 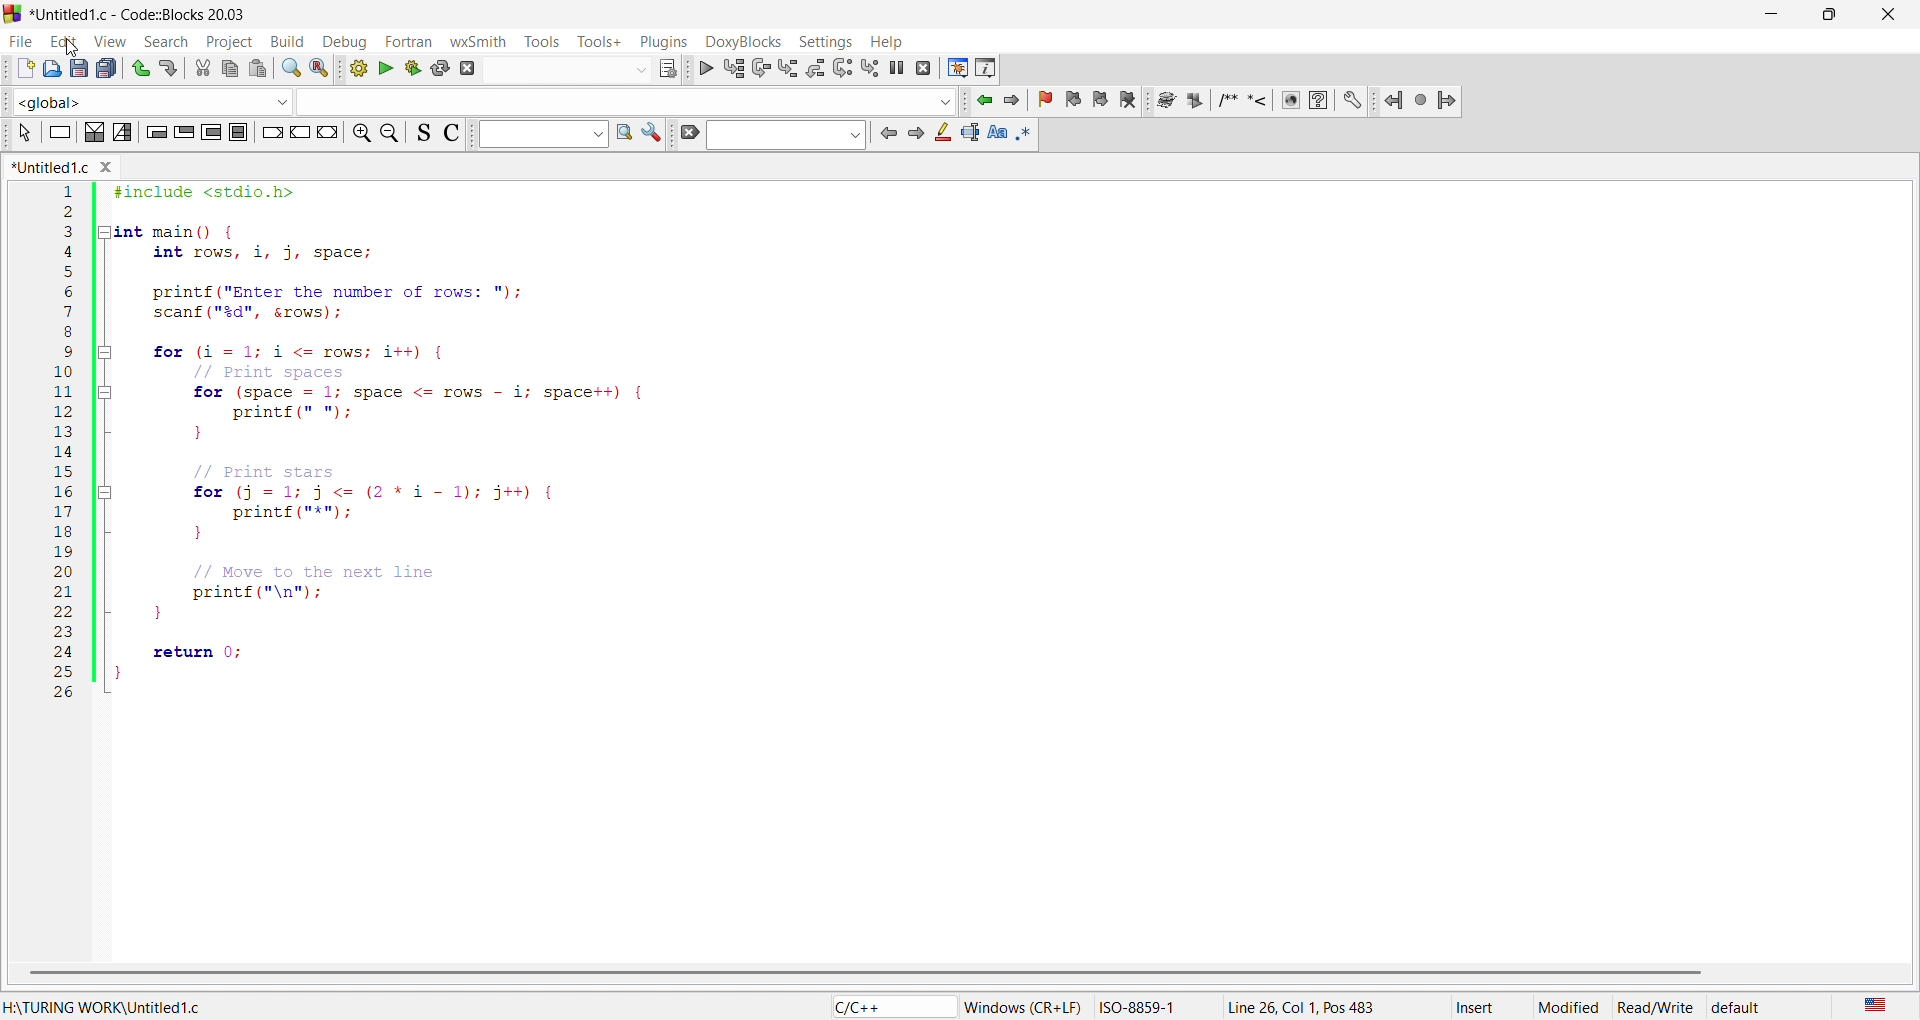 What do you see at coordinates (1032, 134) in the screenshot?
I see `icon` at bounding box center [1032, 134].